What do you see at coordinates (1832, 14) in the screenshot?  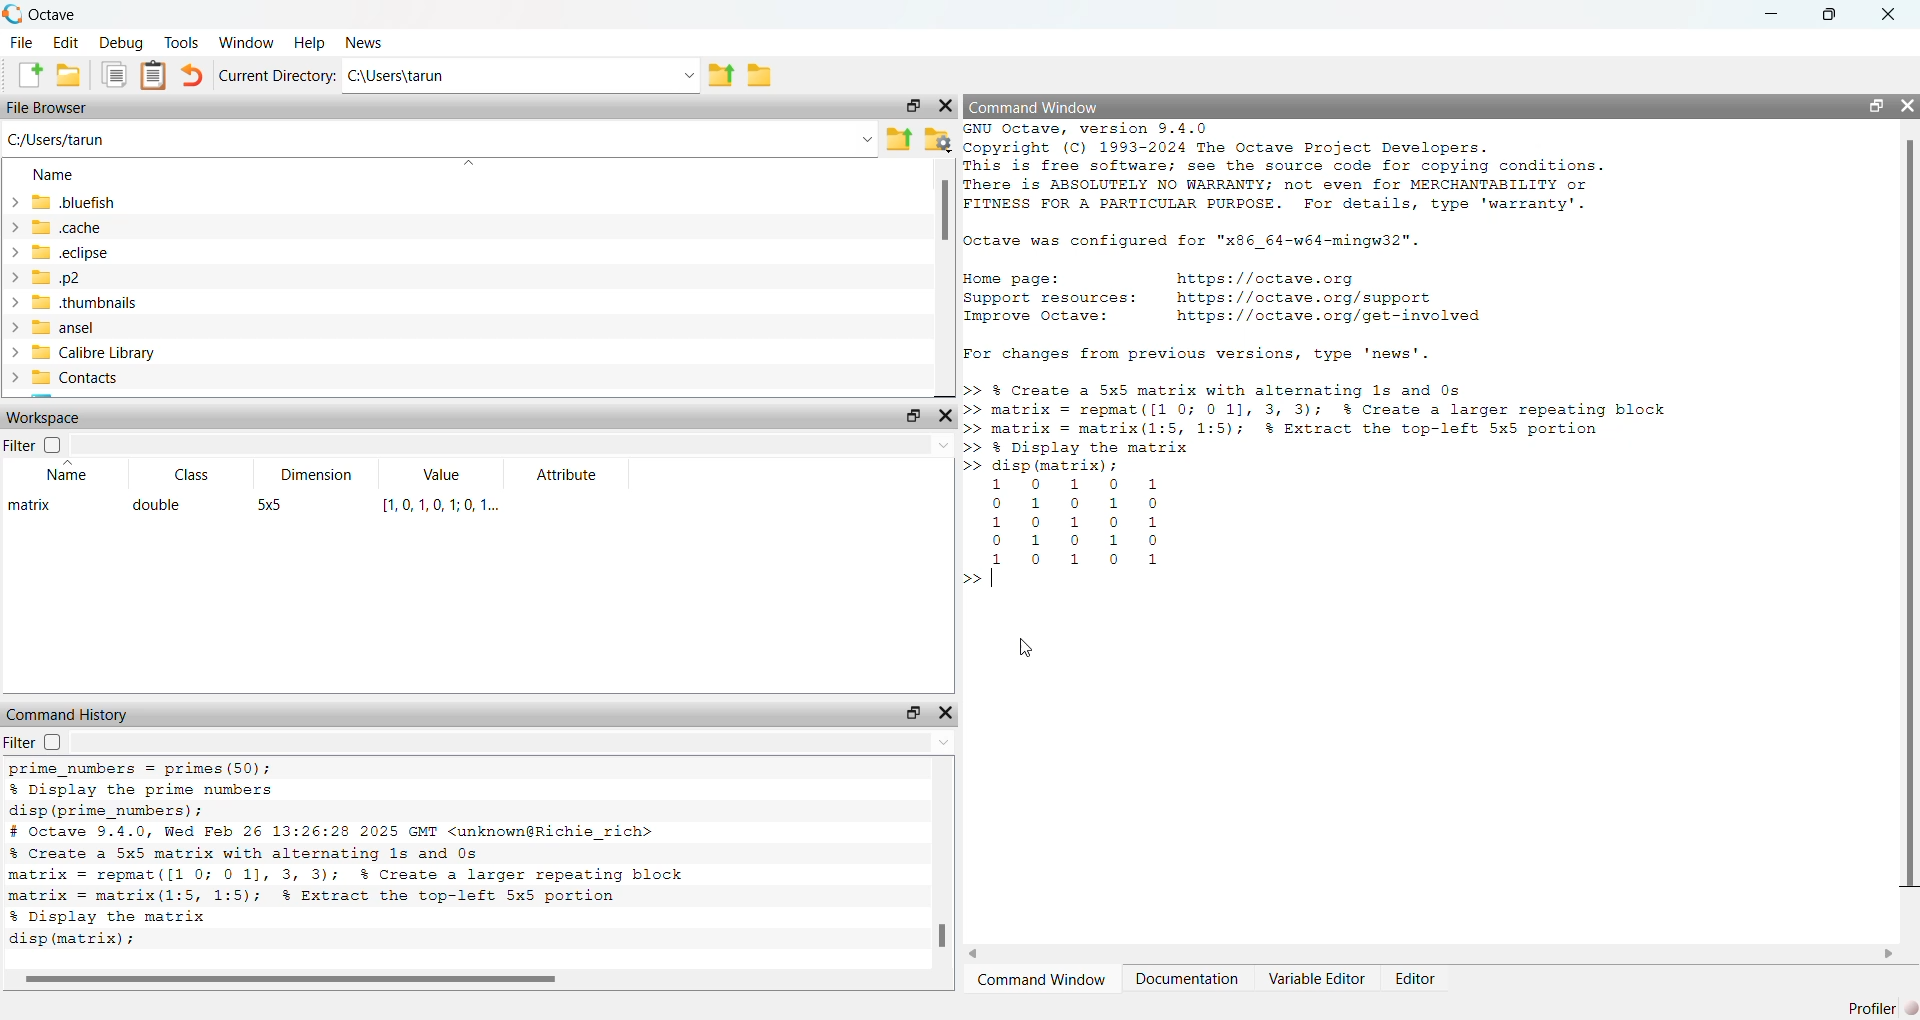 I see `maximise` at bounding box center [1832, 14].